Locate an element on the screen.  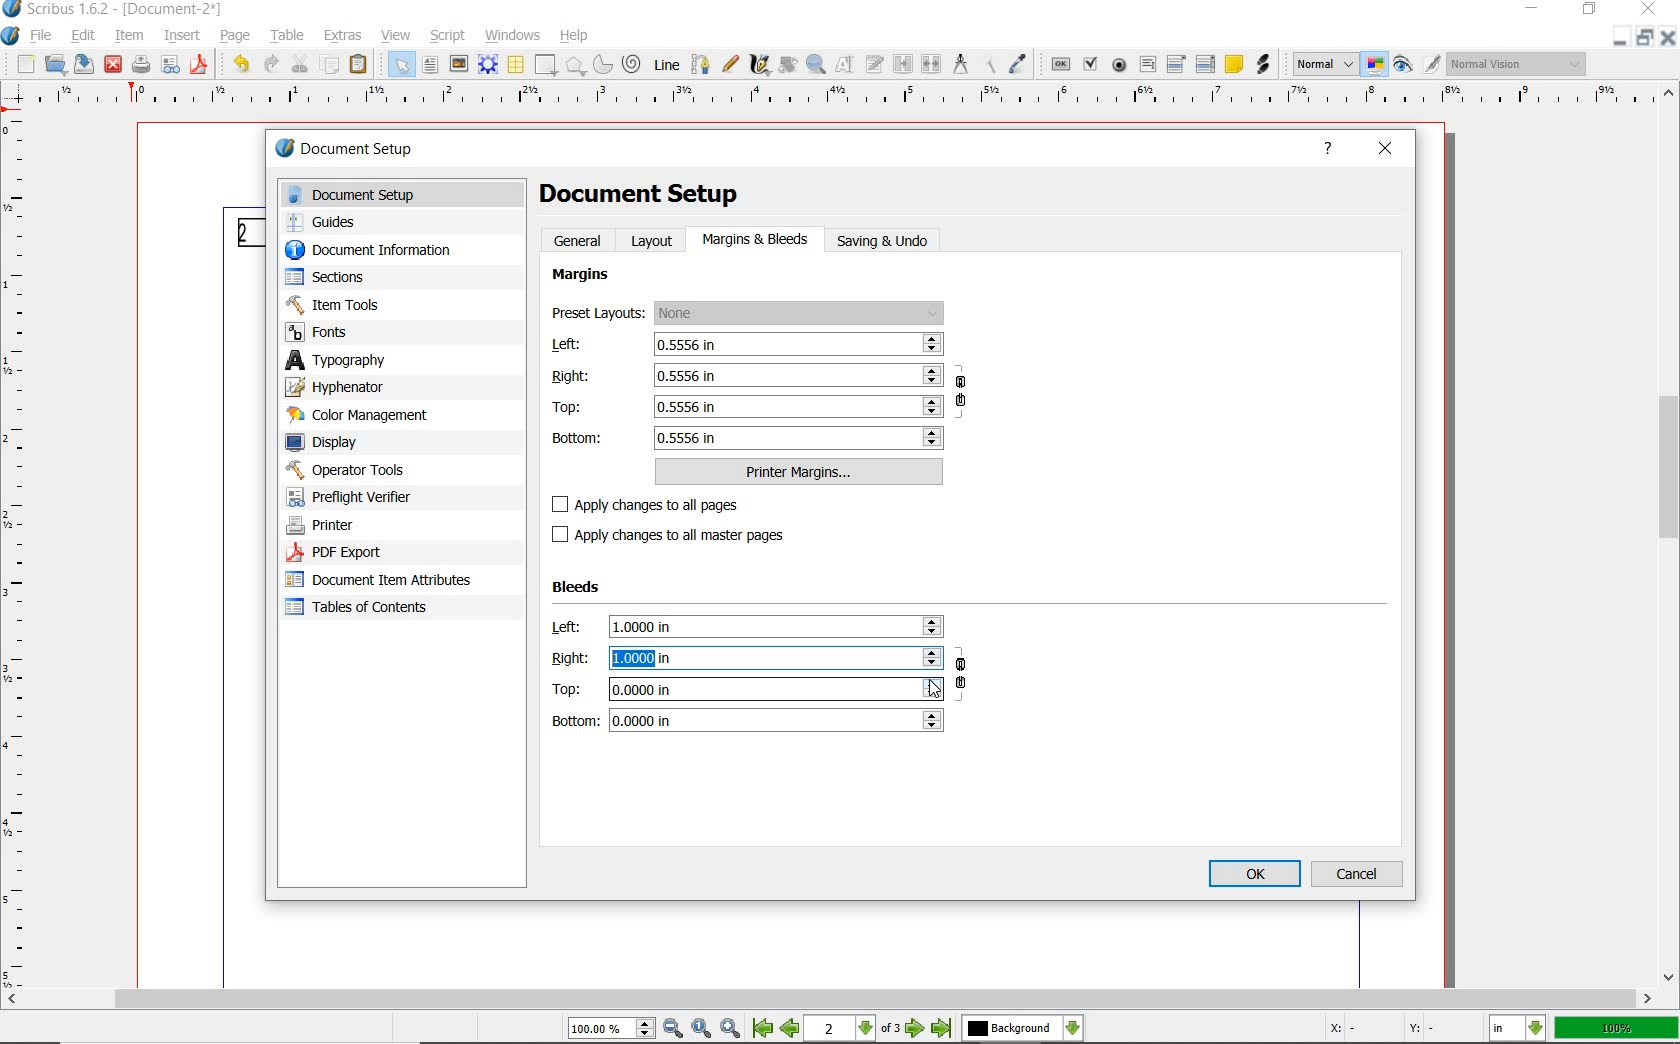
ok is located at coordinates (1254, 873).